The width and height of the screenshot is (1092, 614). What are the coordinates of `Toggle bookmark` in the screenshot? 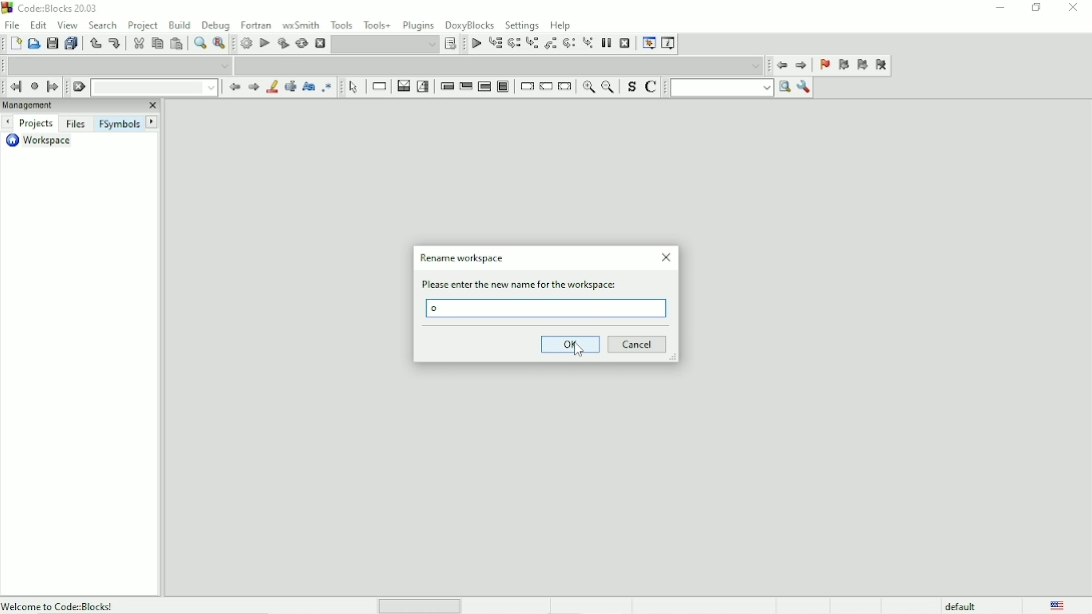 It's located at (823, 66).